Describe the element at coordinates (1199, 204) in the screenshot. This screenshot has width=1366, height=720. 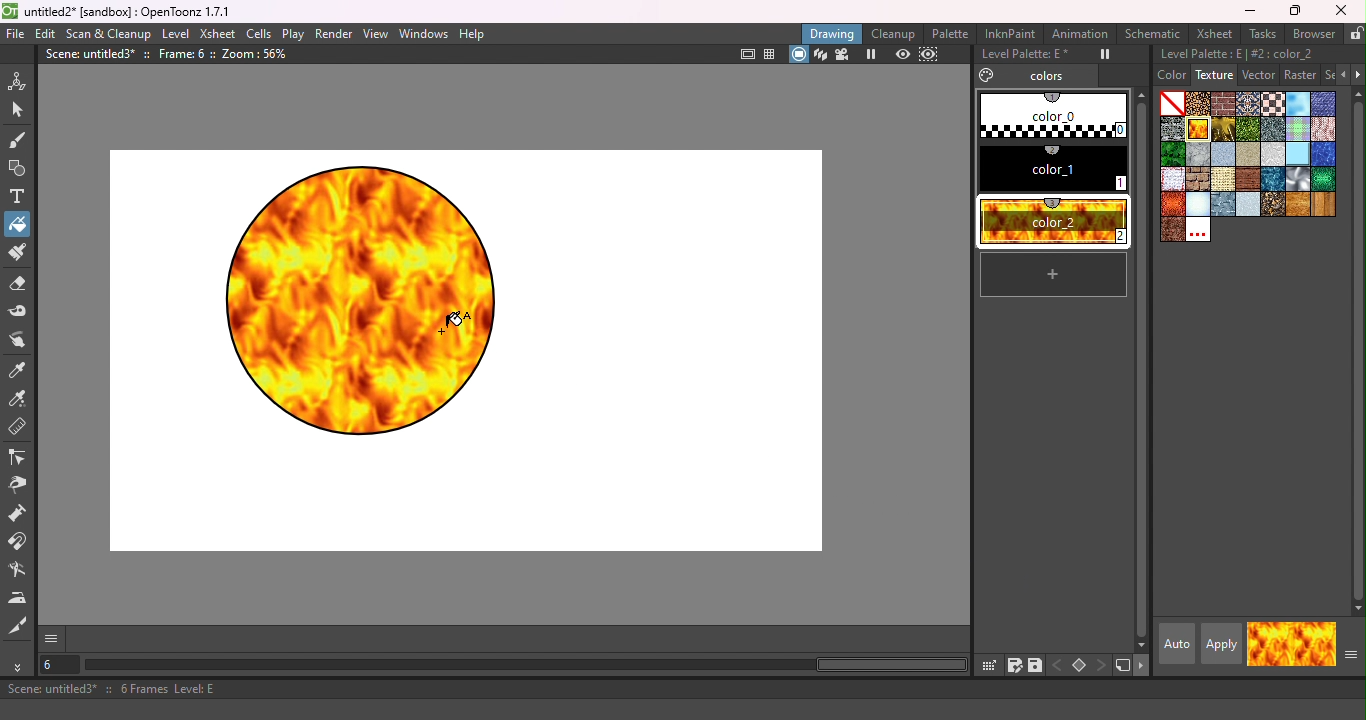
I see `snow.bmp` at that location.